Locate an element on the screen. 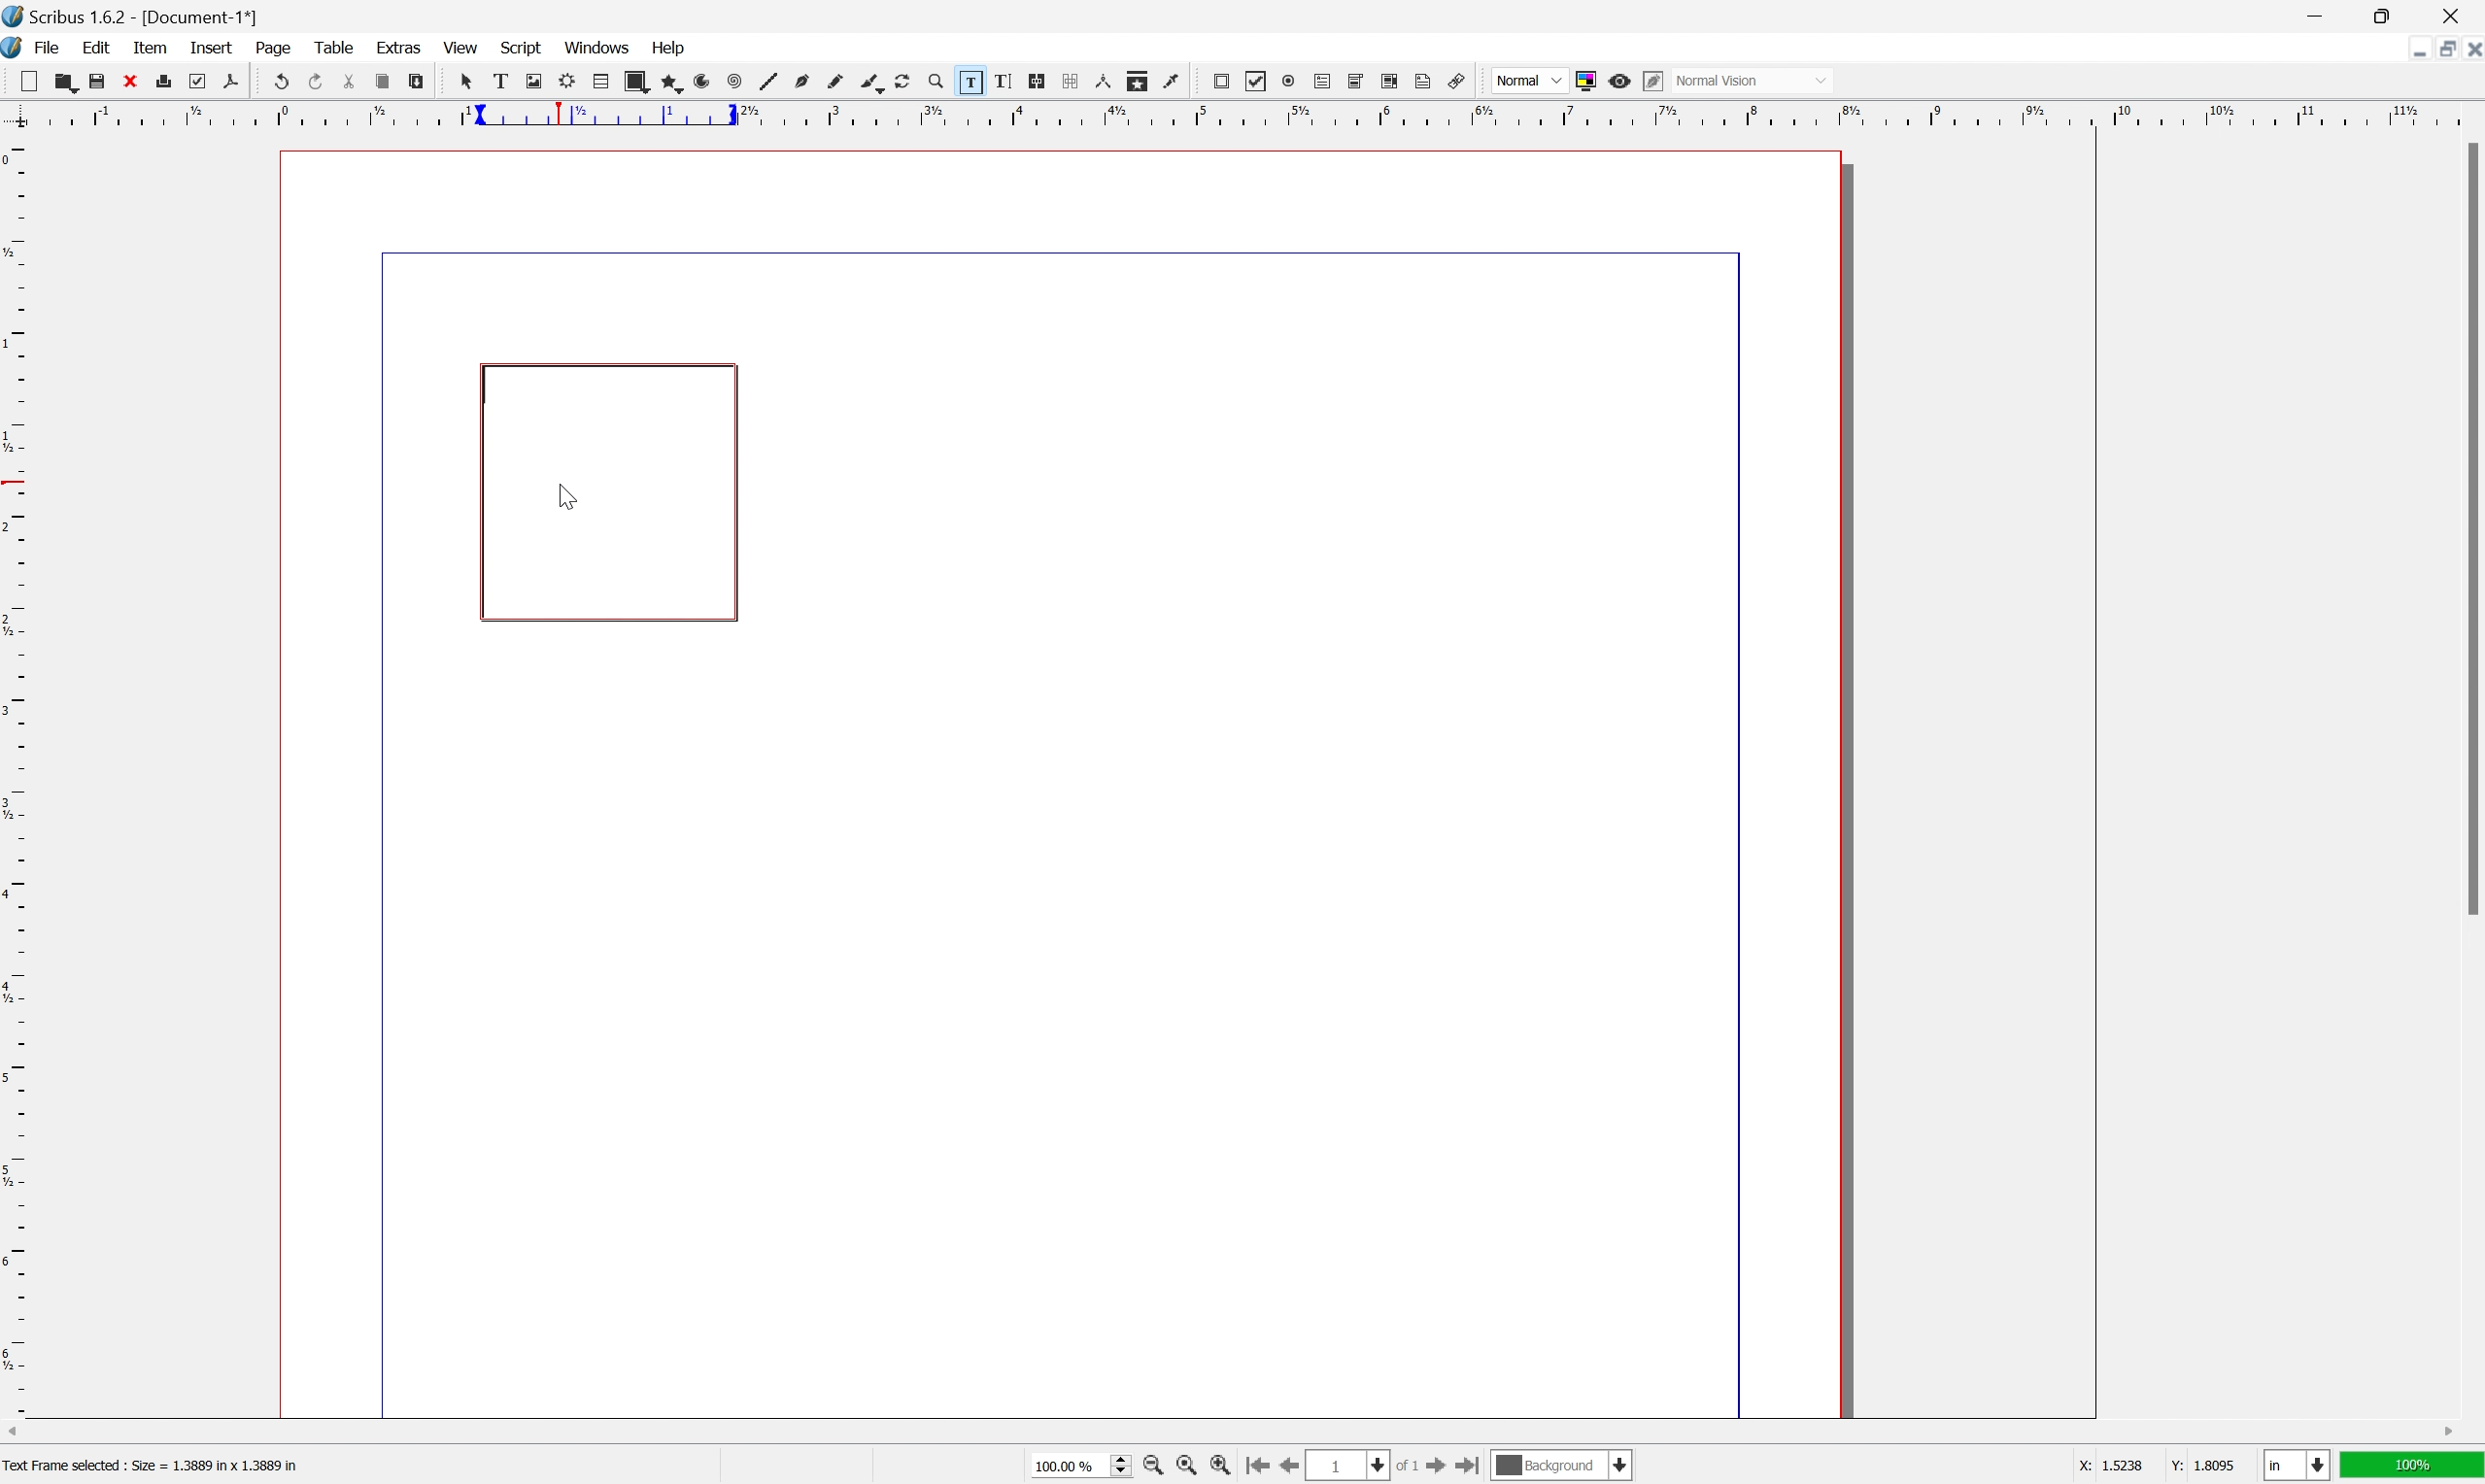  extras is located at coordinates (401, 46).